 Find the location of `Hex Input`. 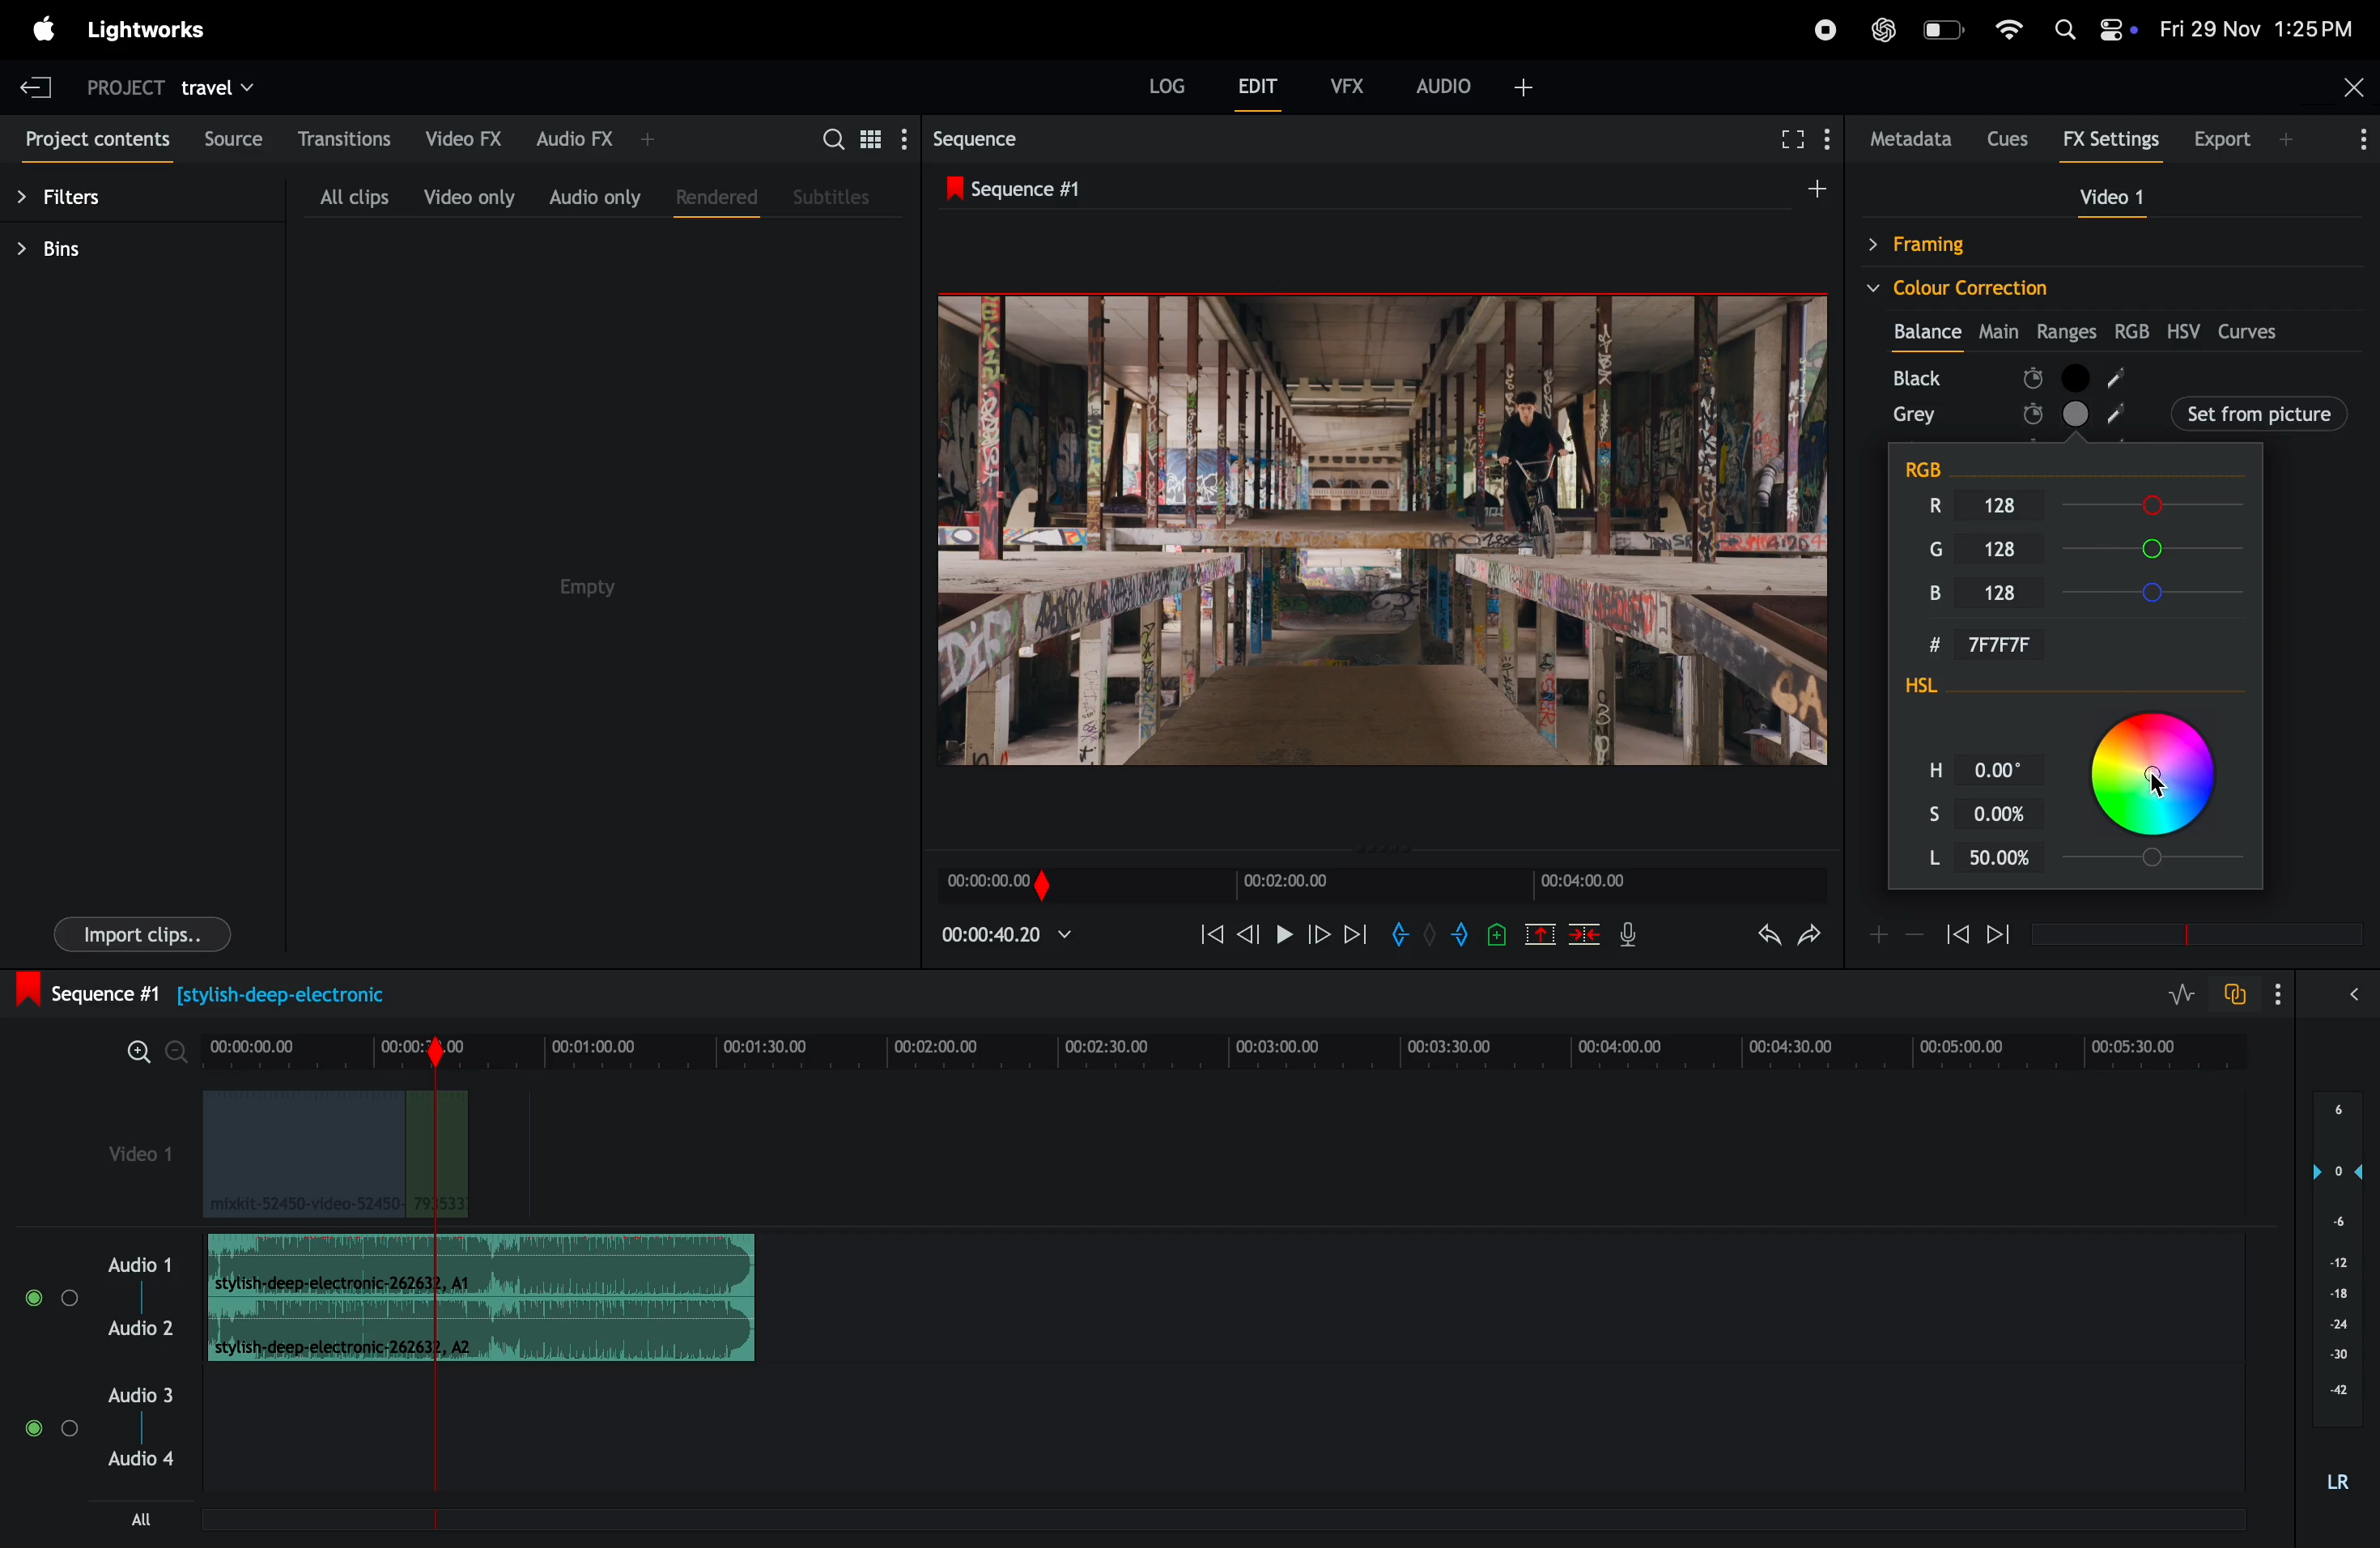

Hex Input is located at coordinates (2013, 645).